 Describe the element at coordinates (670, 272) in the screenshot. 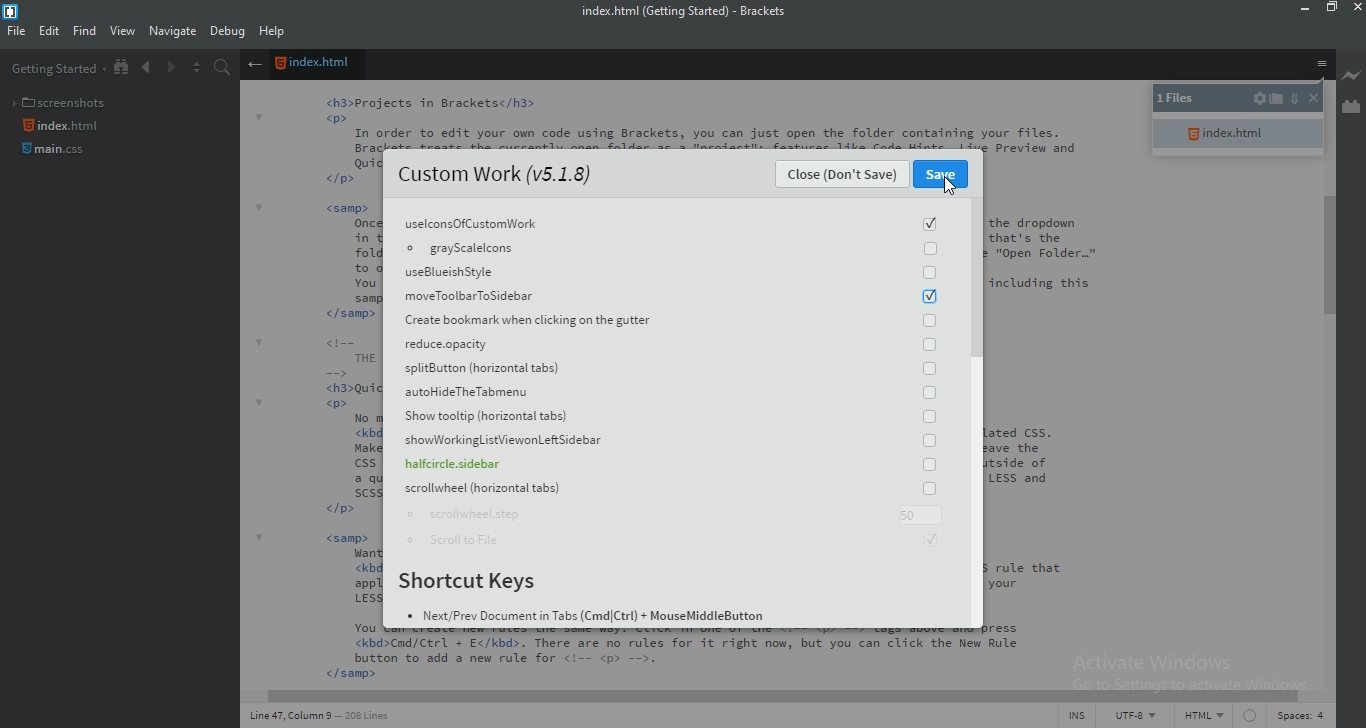

I see `useBlueish Style` at that location.